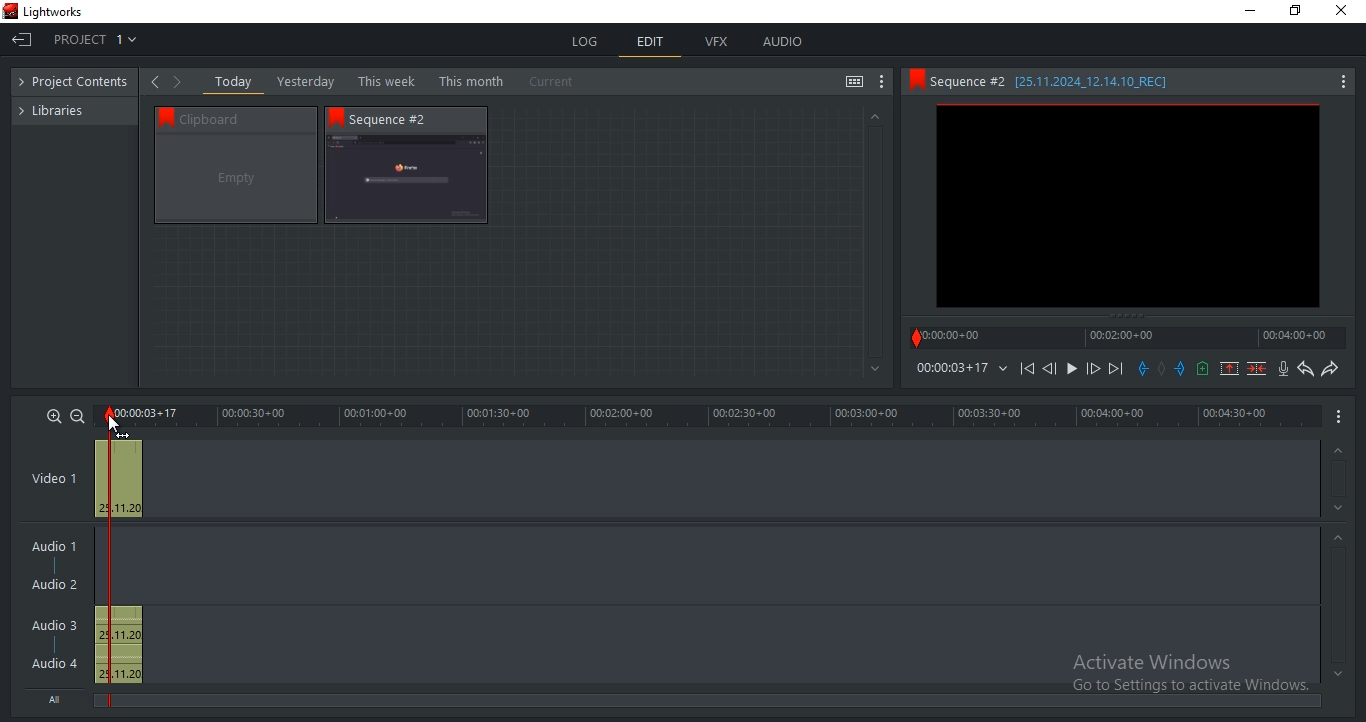 This screenshot has height=722, width=1366. Describe the element at coordinates (54, 585) in the screenshot. I see `Audio 2` at that location.